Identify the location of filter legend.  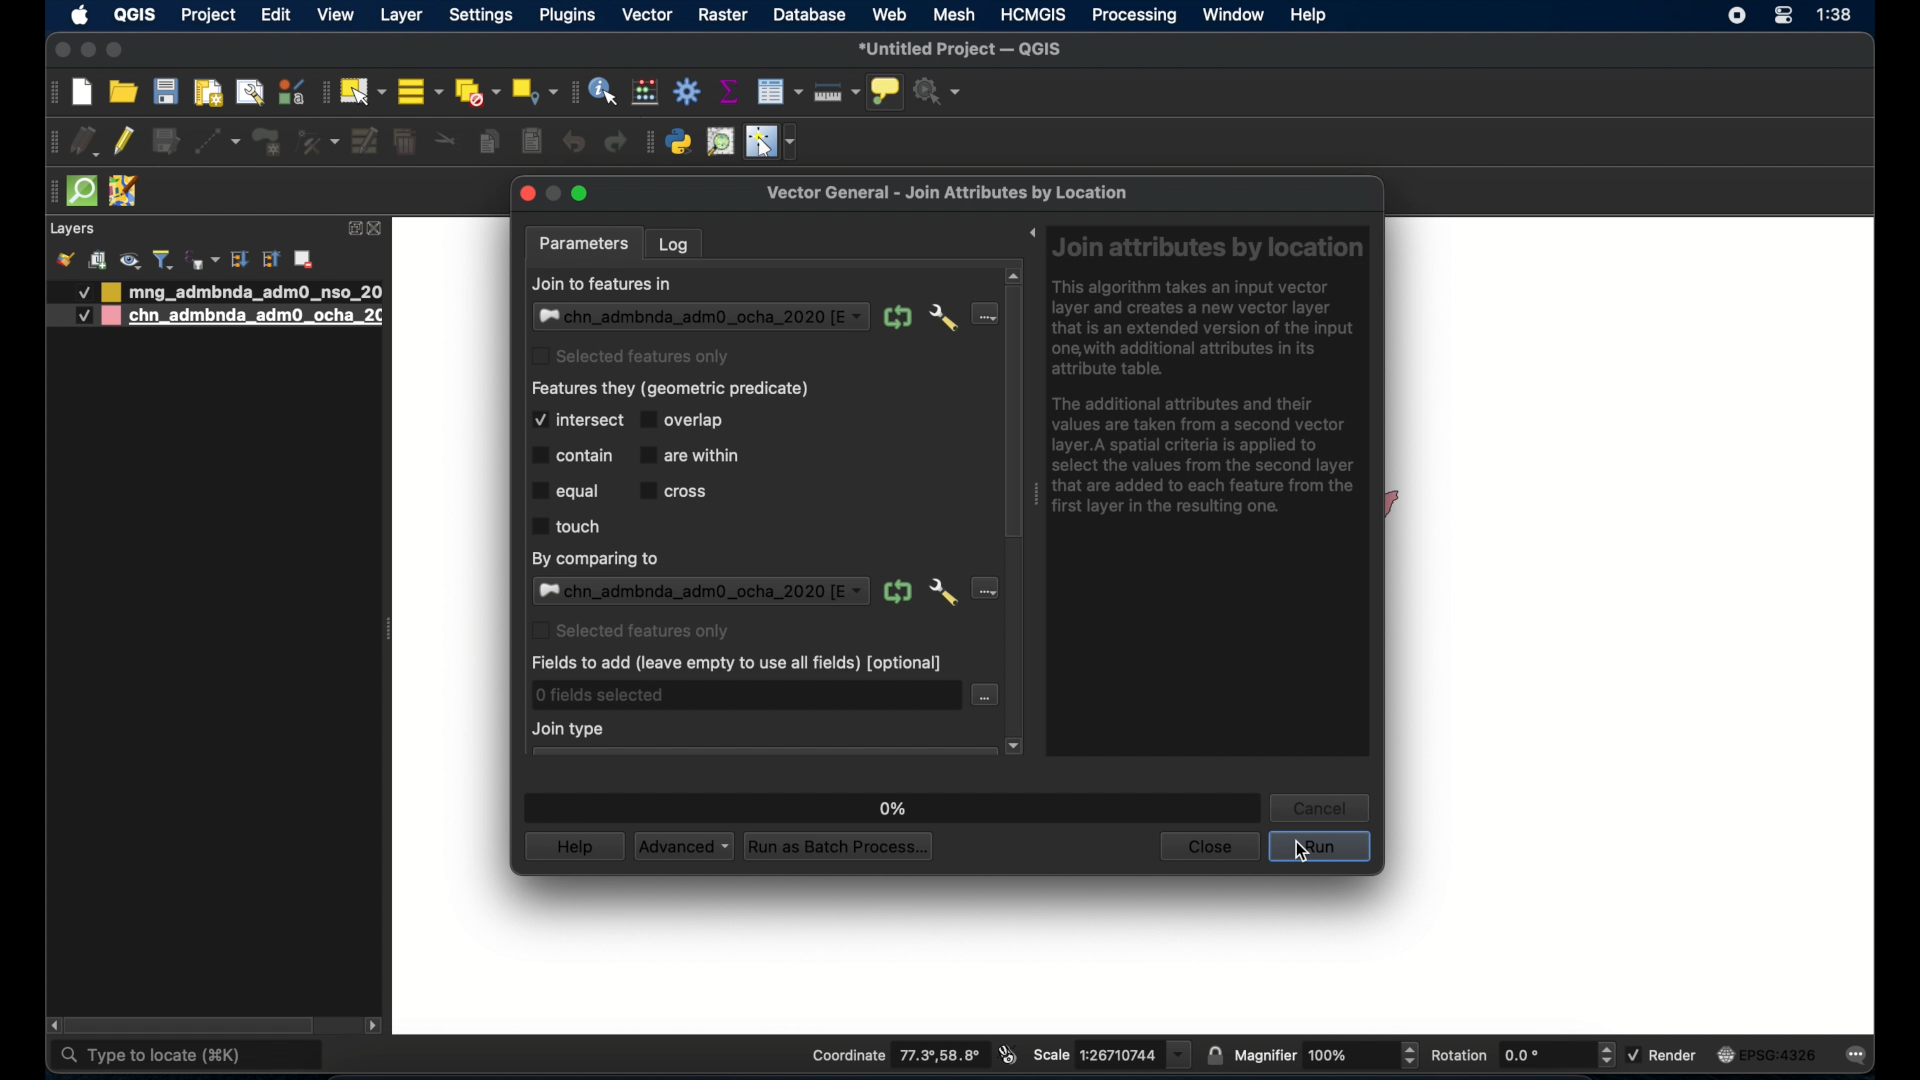
(163, 259).